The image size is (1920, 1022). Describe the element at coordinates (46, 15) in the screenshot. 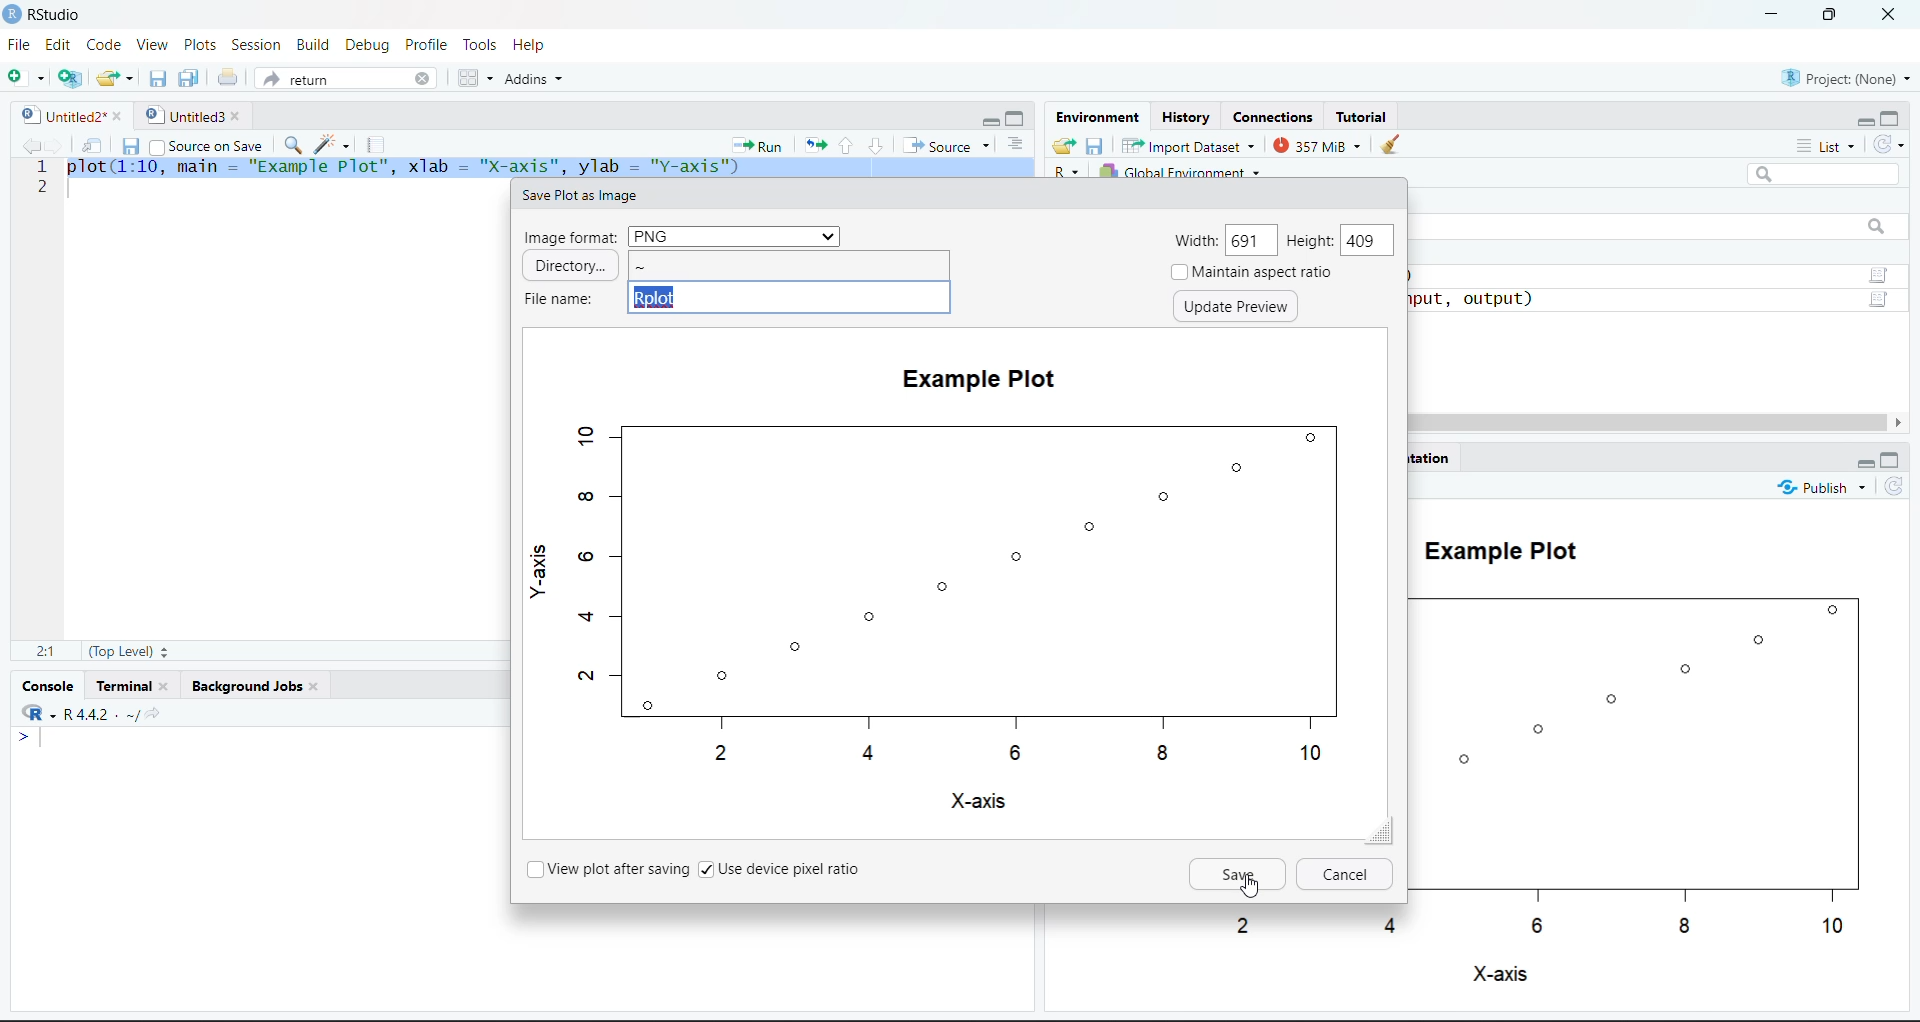

I see `RStudio` at that location.